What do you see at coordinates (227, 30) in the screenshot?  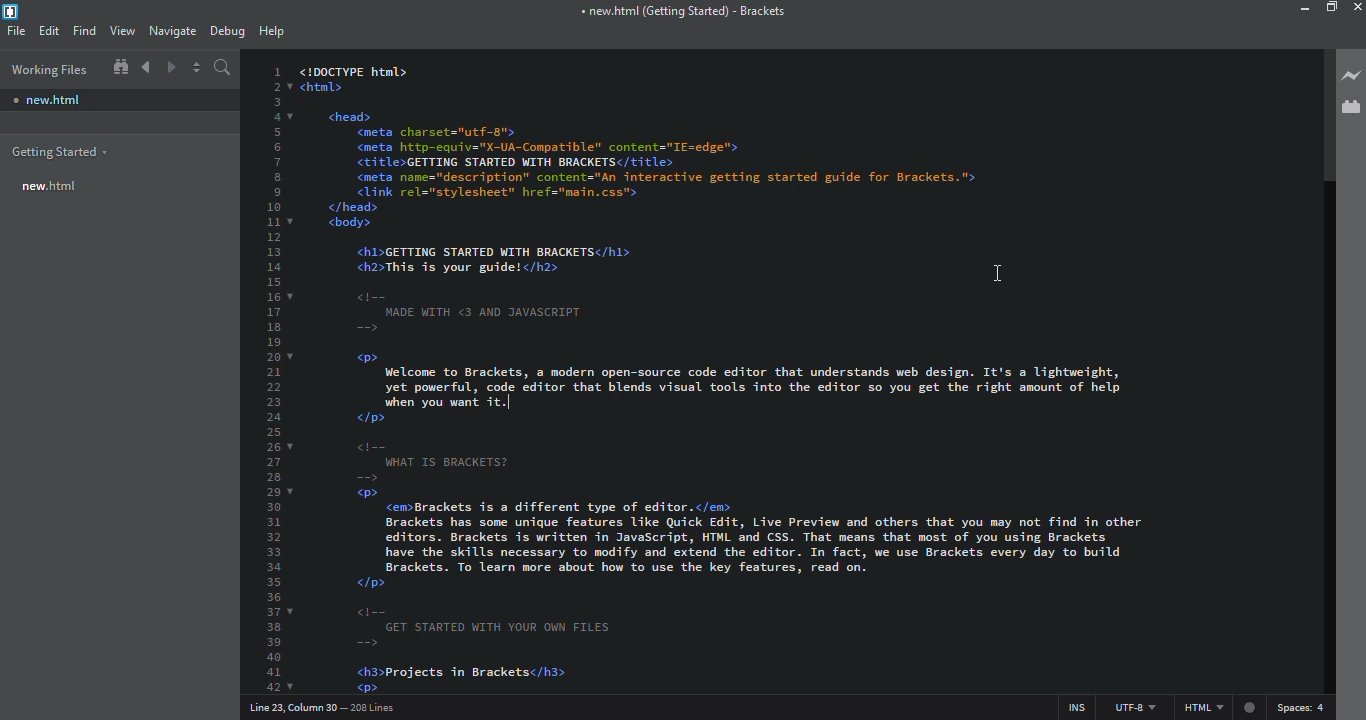 I see `debug` at bounding box center [227, 30].